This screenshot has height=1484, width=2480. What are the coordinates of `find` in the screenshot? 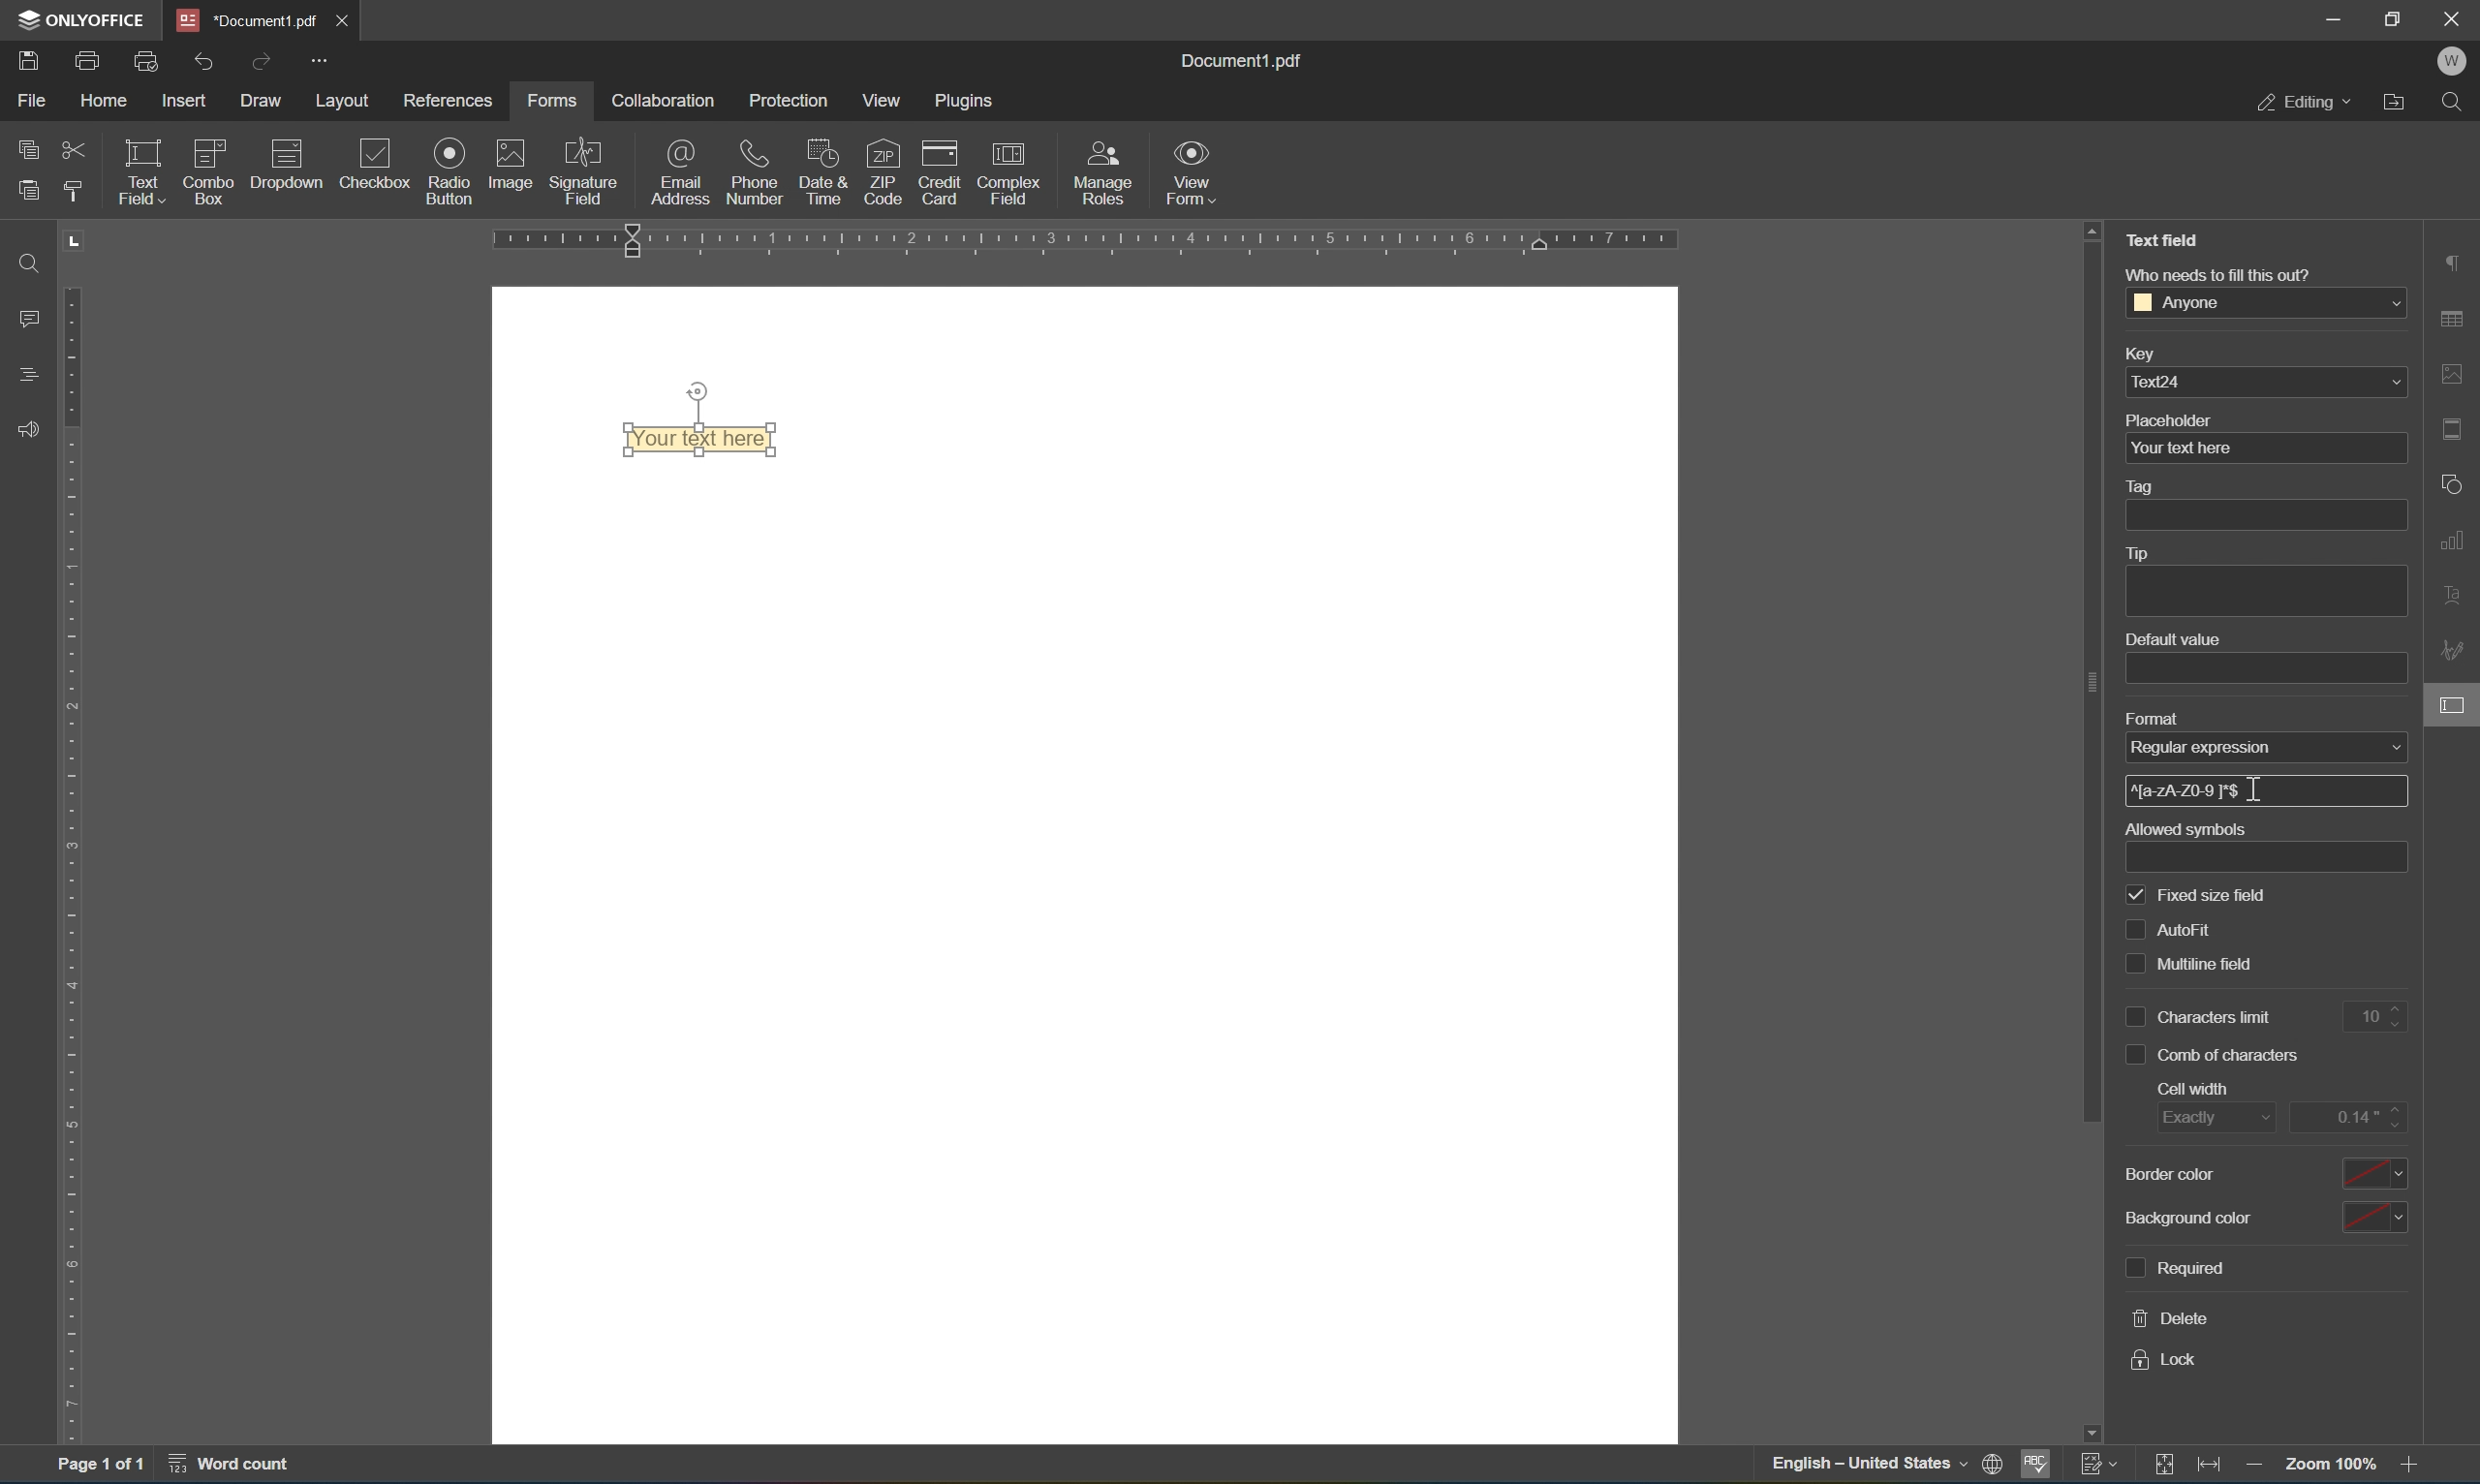 It's located at (2458, 103).